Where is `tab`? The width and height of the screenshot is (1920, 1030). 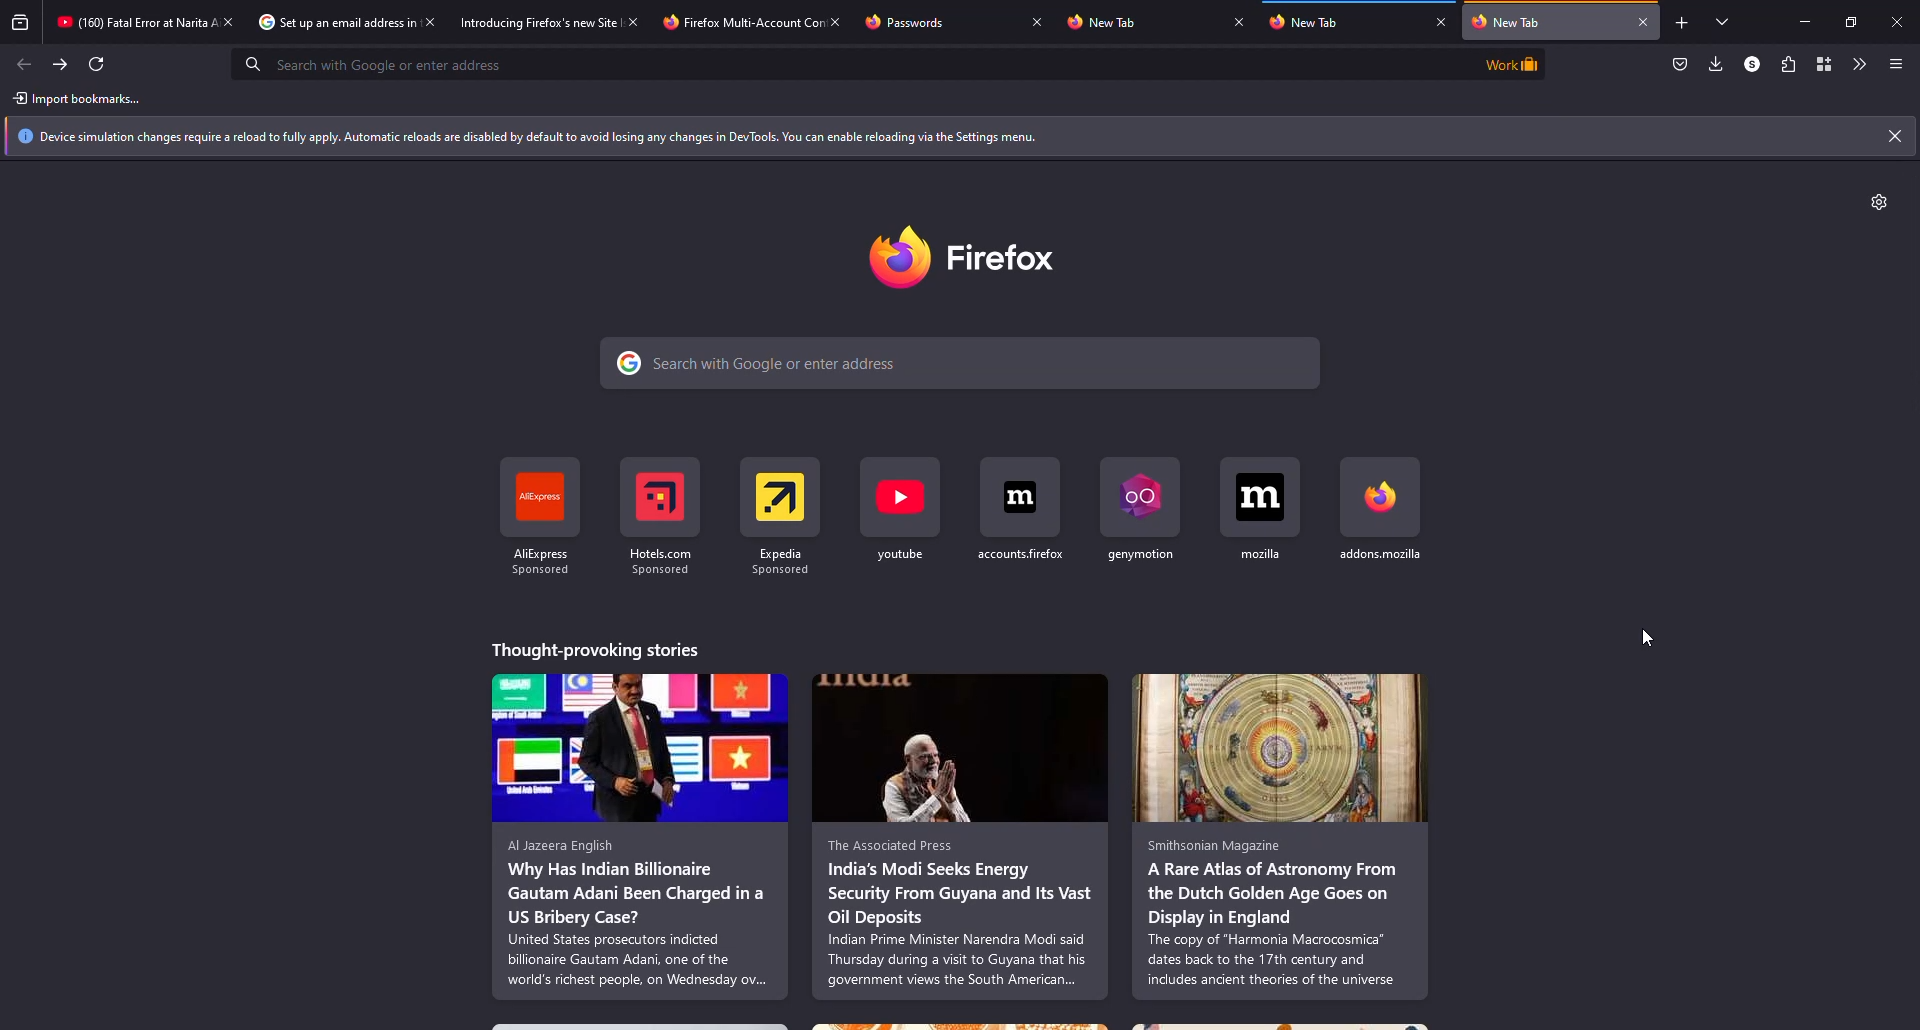
tab is located at coordinates (130, 22).